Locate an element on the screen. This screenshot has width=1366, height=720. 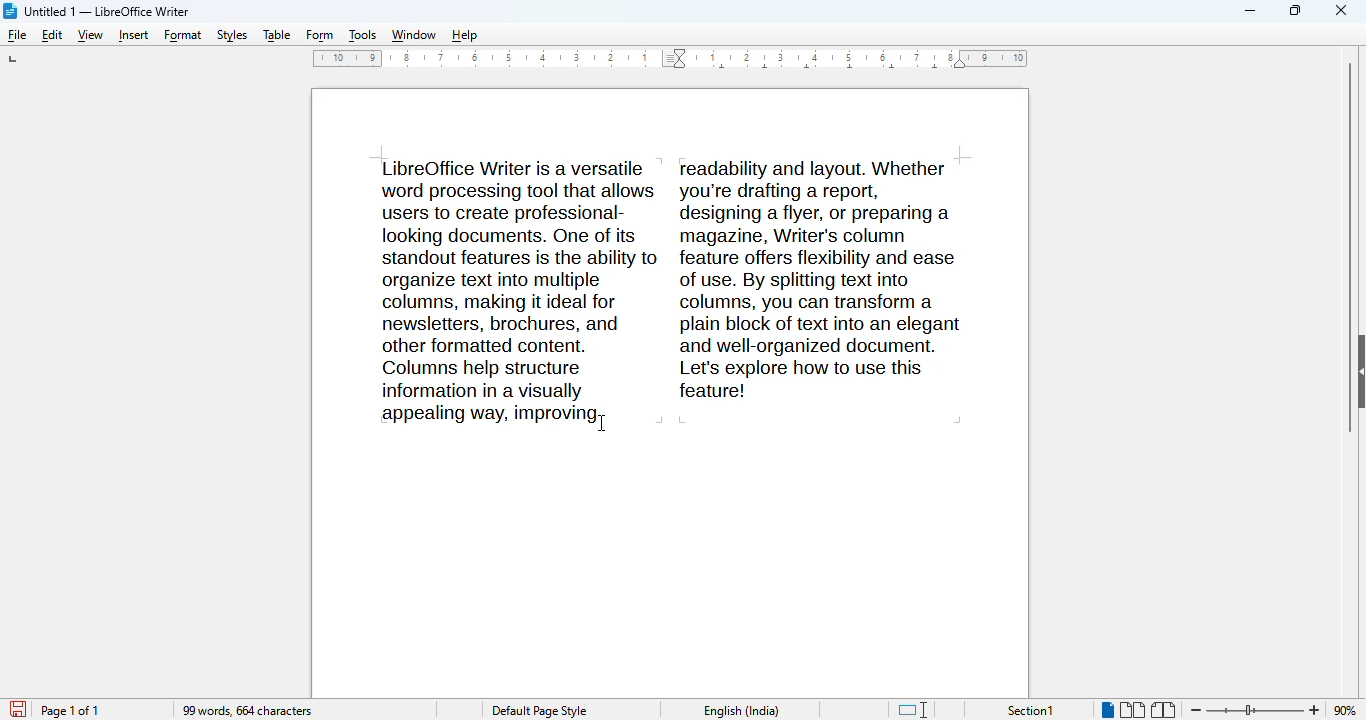
help is located at coordinates (464, 37).